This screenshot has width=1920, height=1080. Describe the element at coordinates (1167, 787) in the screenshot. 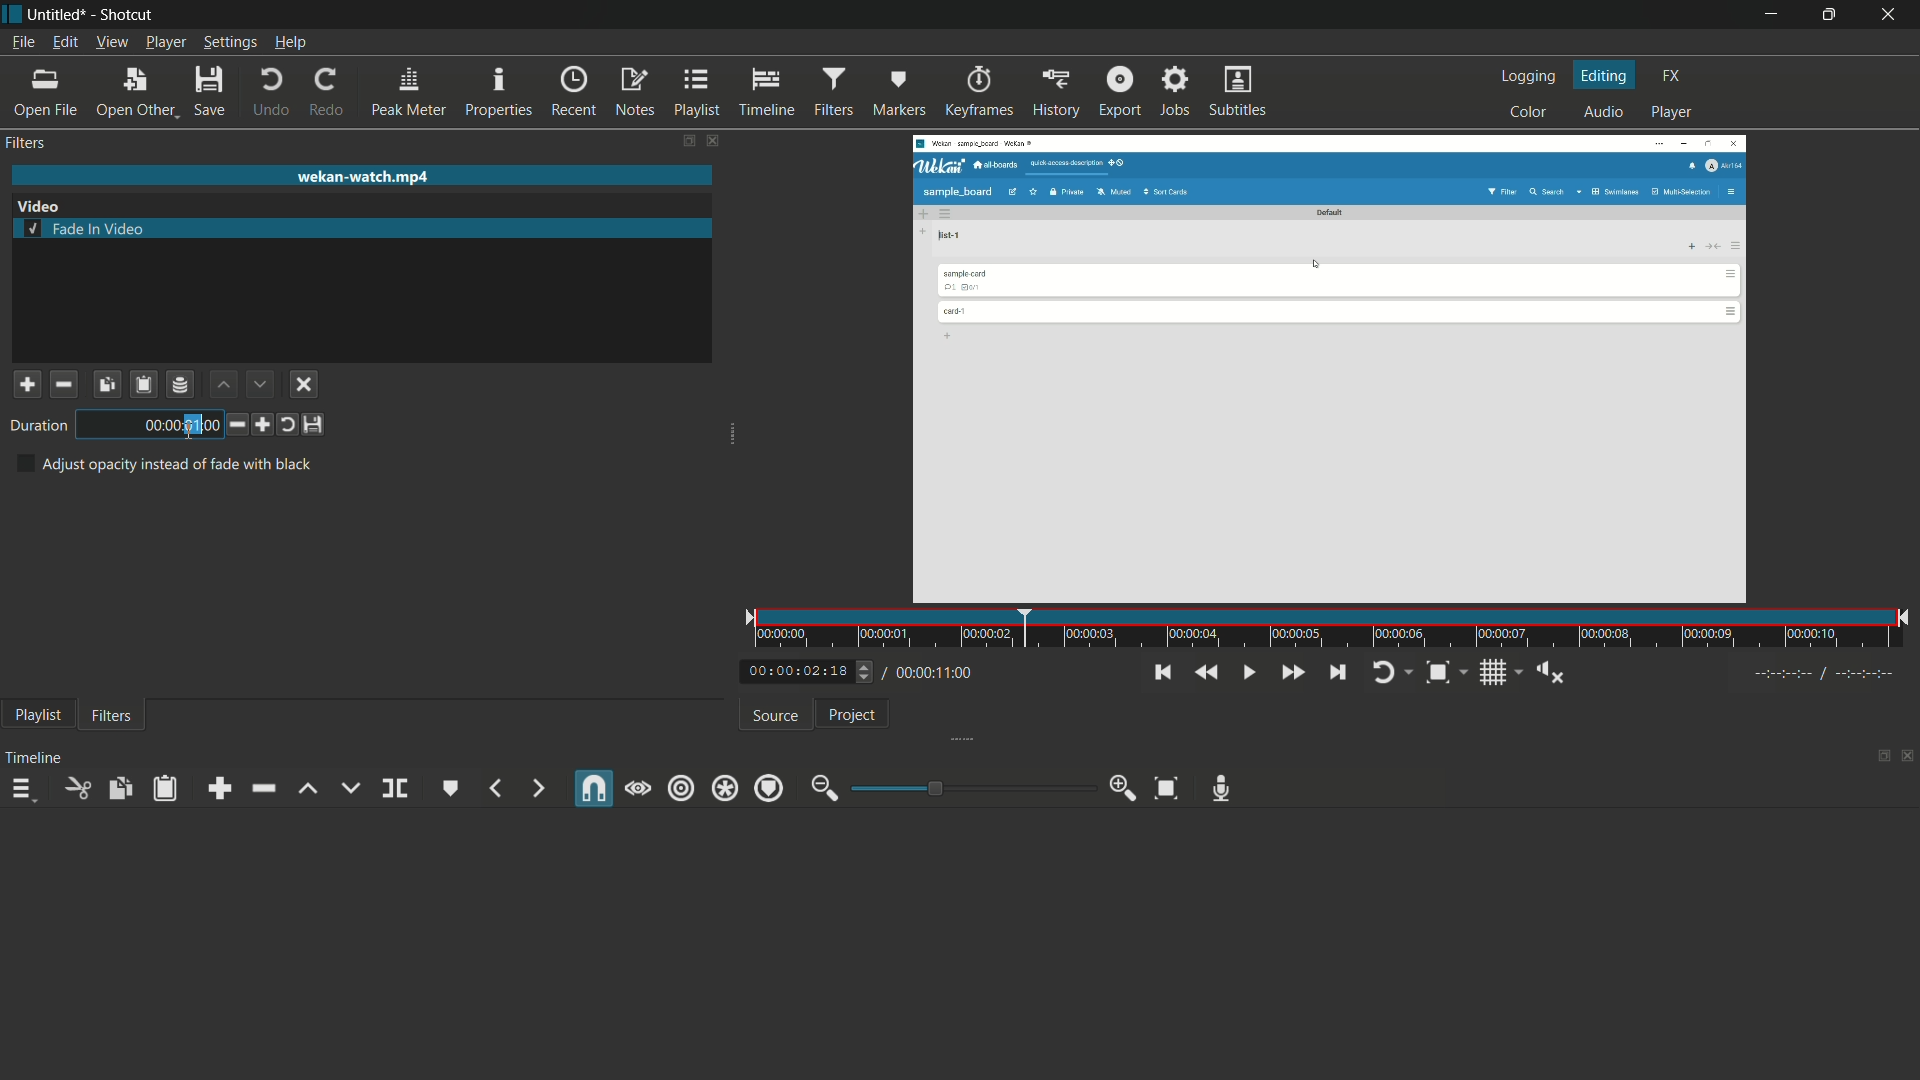

I see `zoom timeline to fit` at that location.